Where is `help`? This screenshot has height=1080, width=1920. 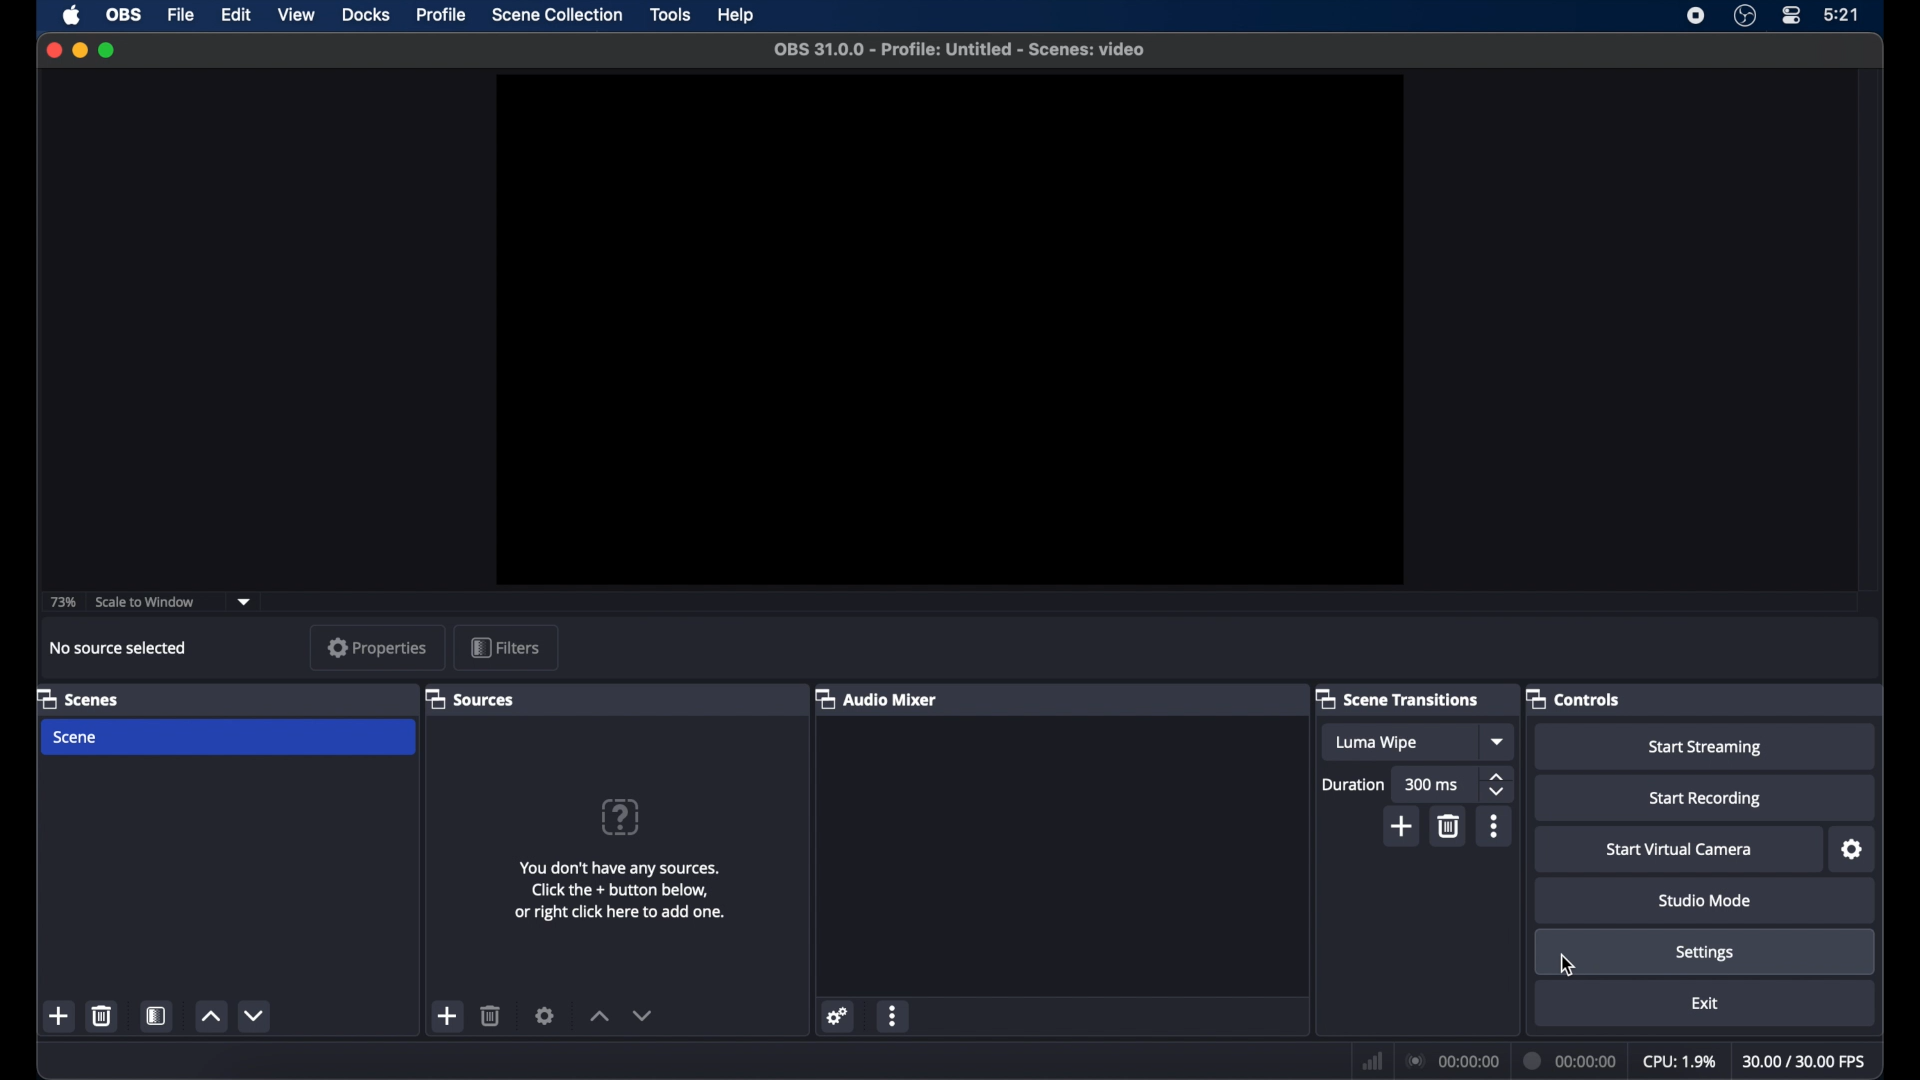 help is located at coordinates (737, 16).